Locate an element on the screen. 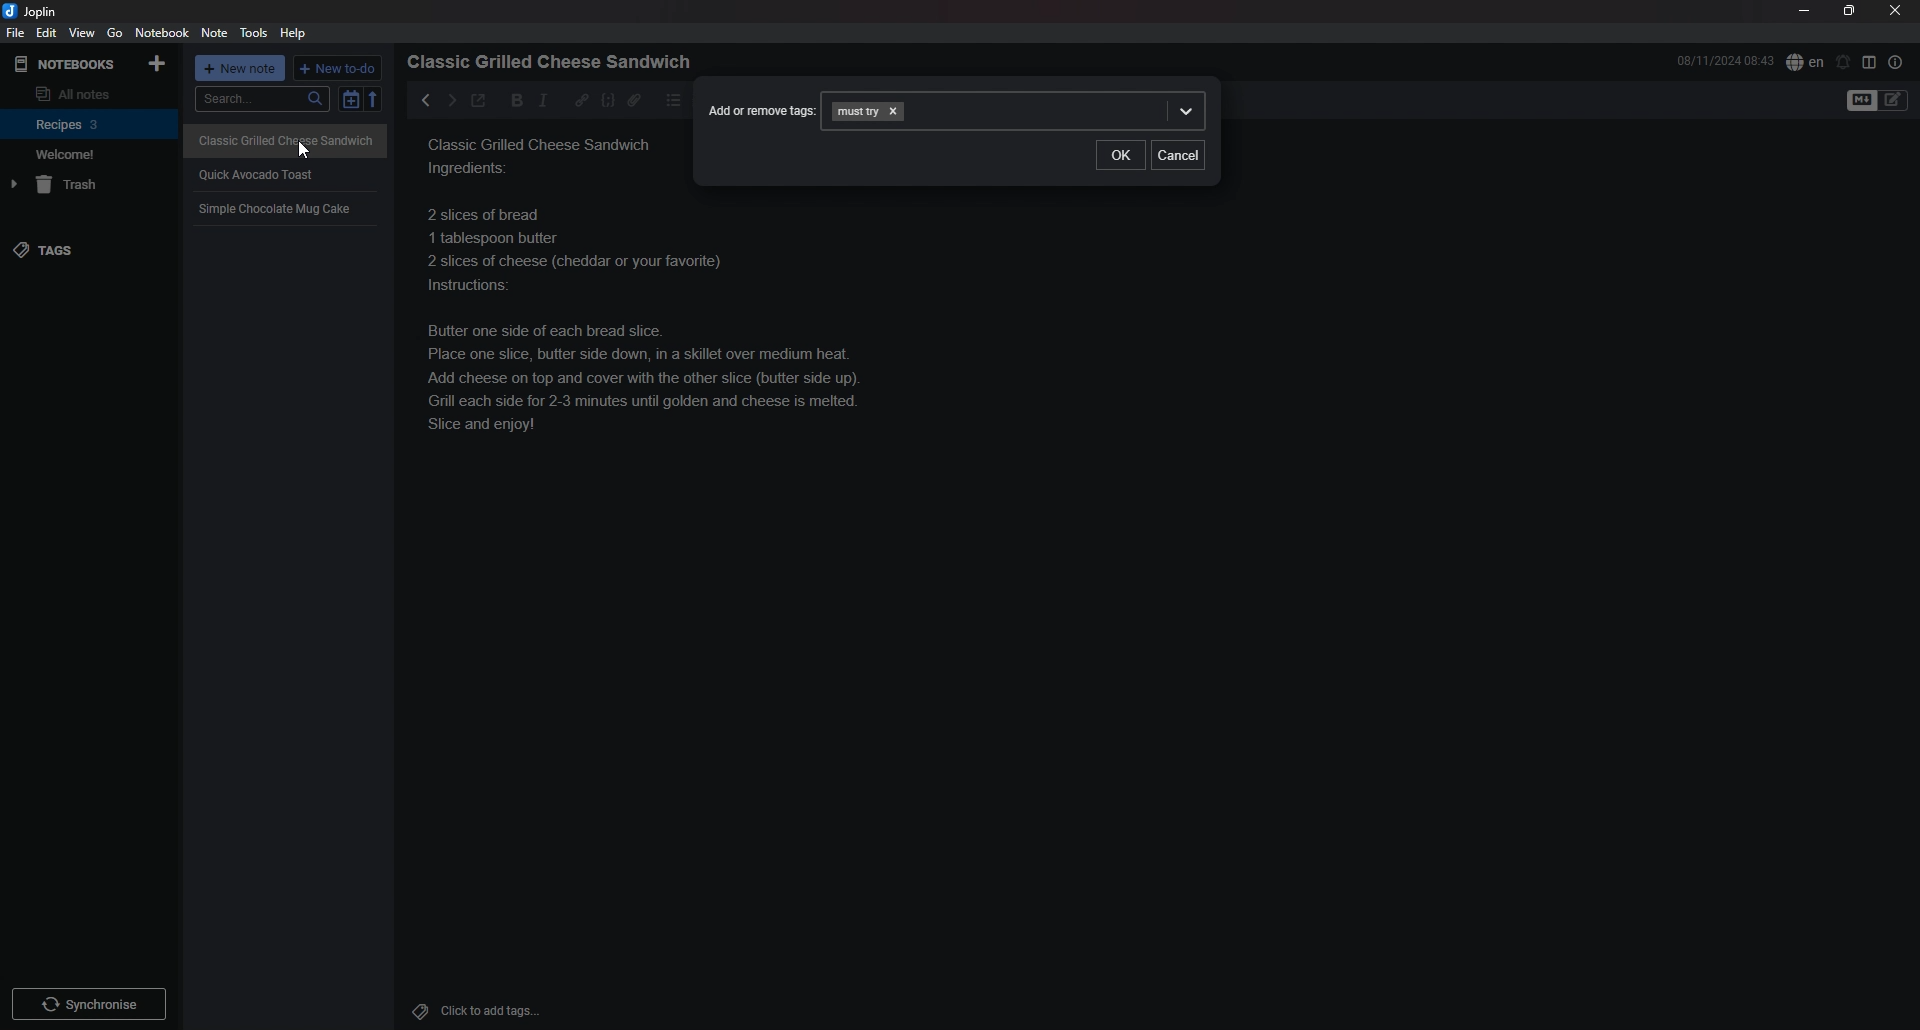  add or remove tags is located at coordinates (760, 111).